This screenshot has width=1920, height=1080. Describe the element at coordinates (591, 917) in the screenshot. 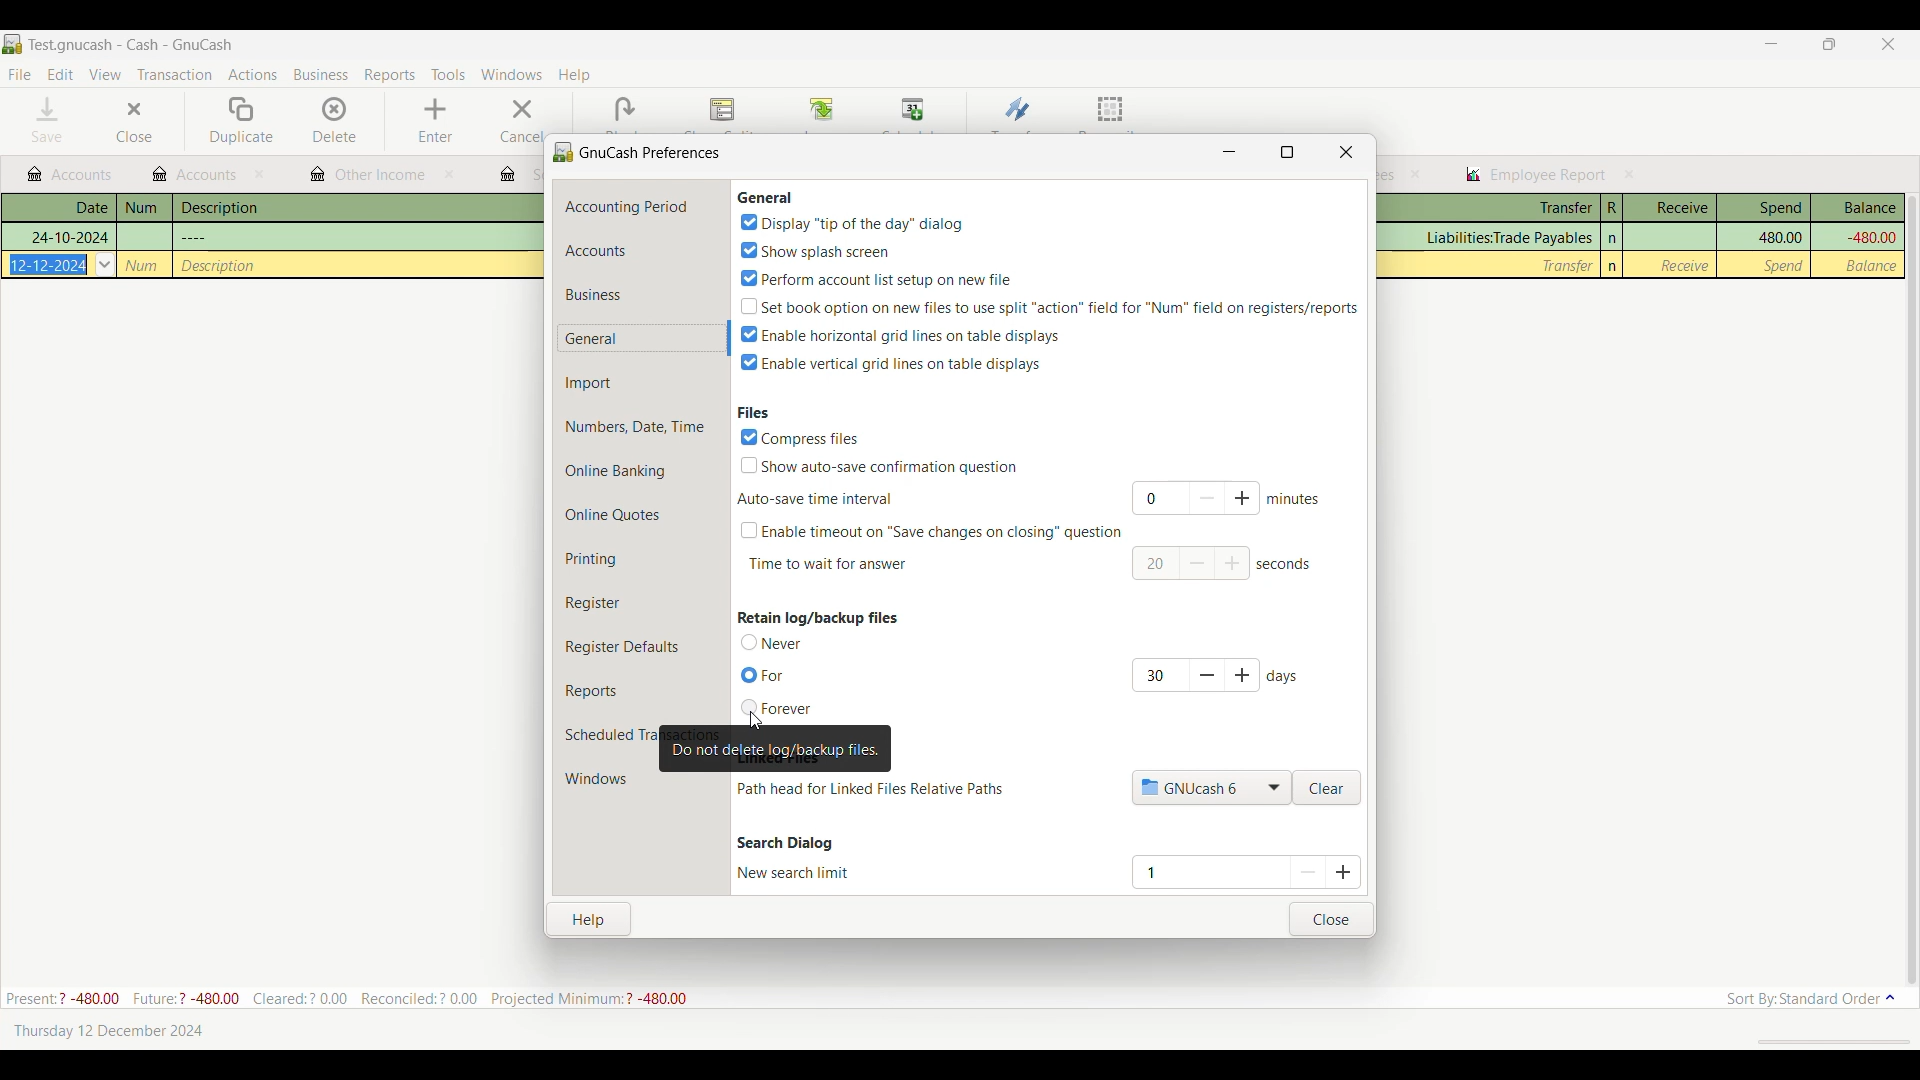

I see `Help` at that location.